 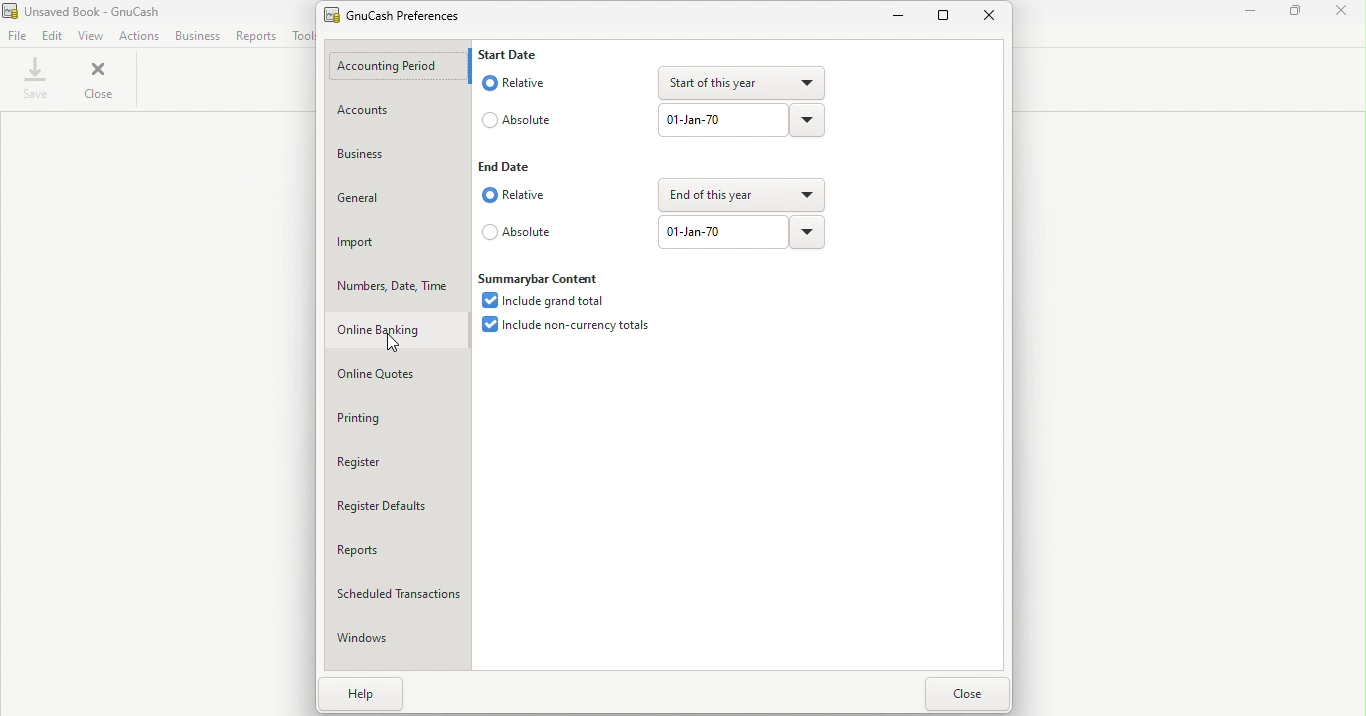 I want to click on Type, so click(x=724, y=118).